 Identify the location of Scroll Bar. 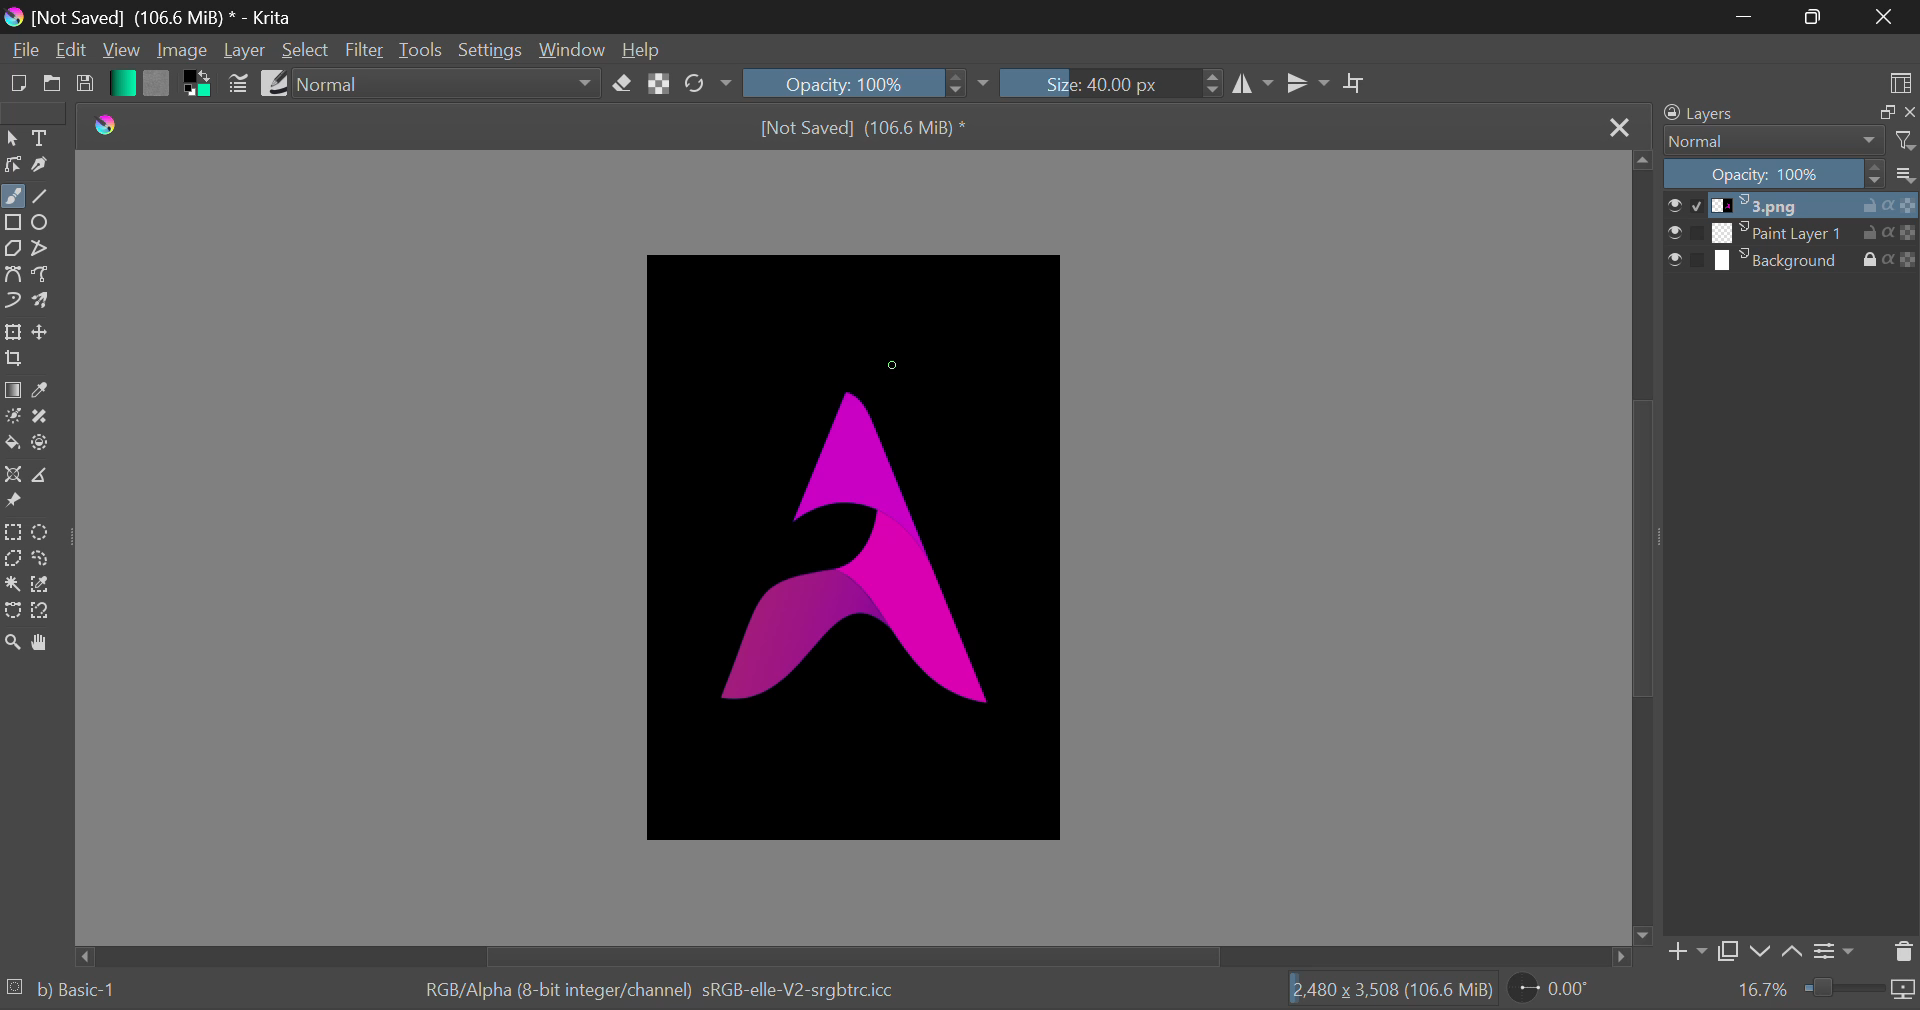
(1644, 549).